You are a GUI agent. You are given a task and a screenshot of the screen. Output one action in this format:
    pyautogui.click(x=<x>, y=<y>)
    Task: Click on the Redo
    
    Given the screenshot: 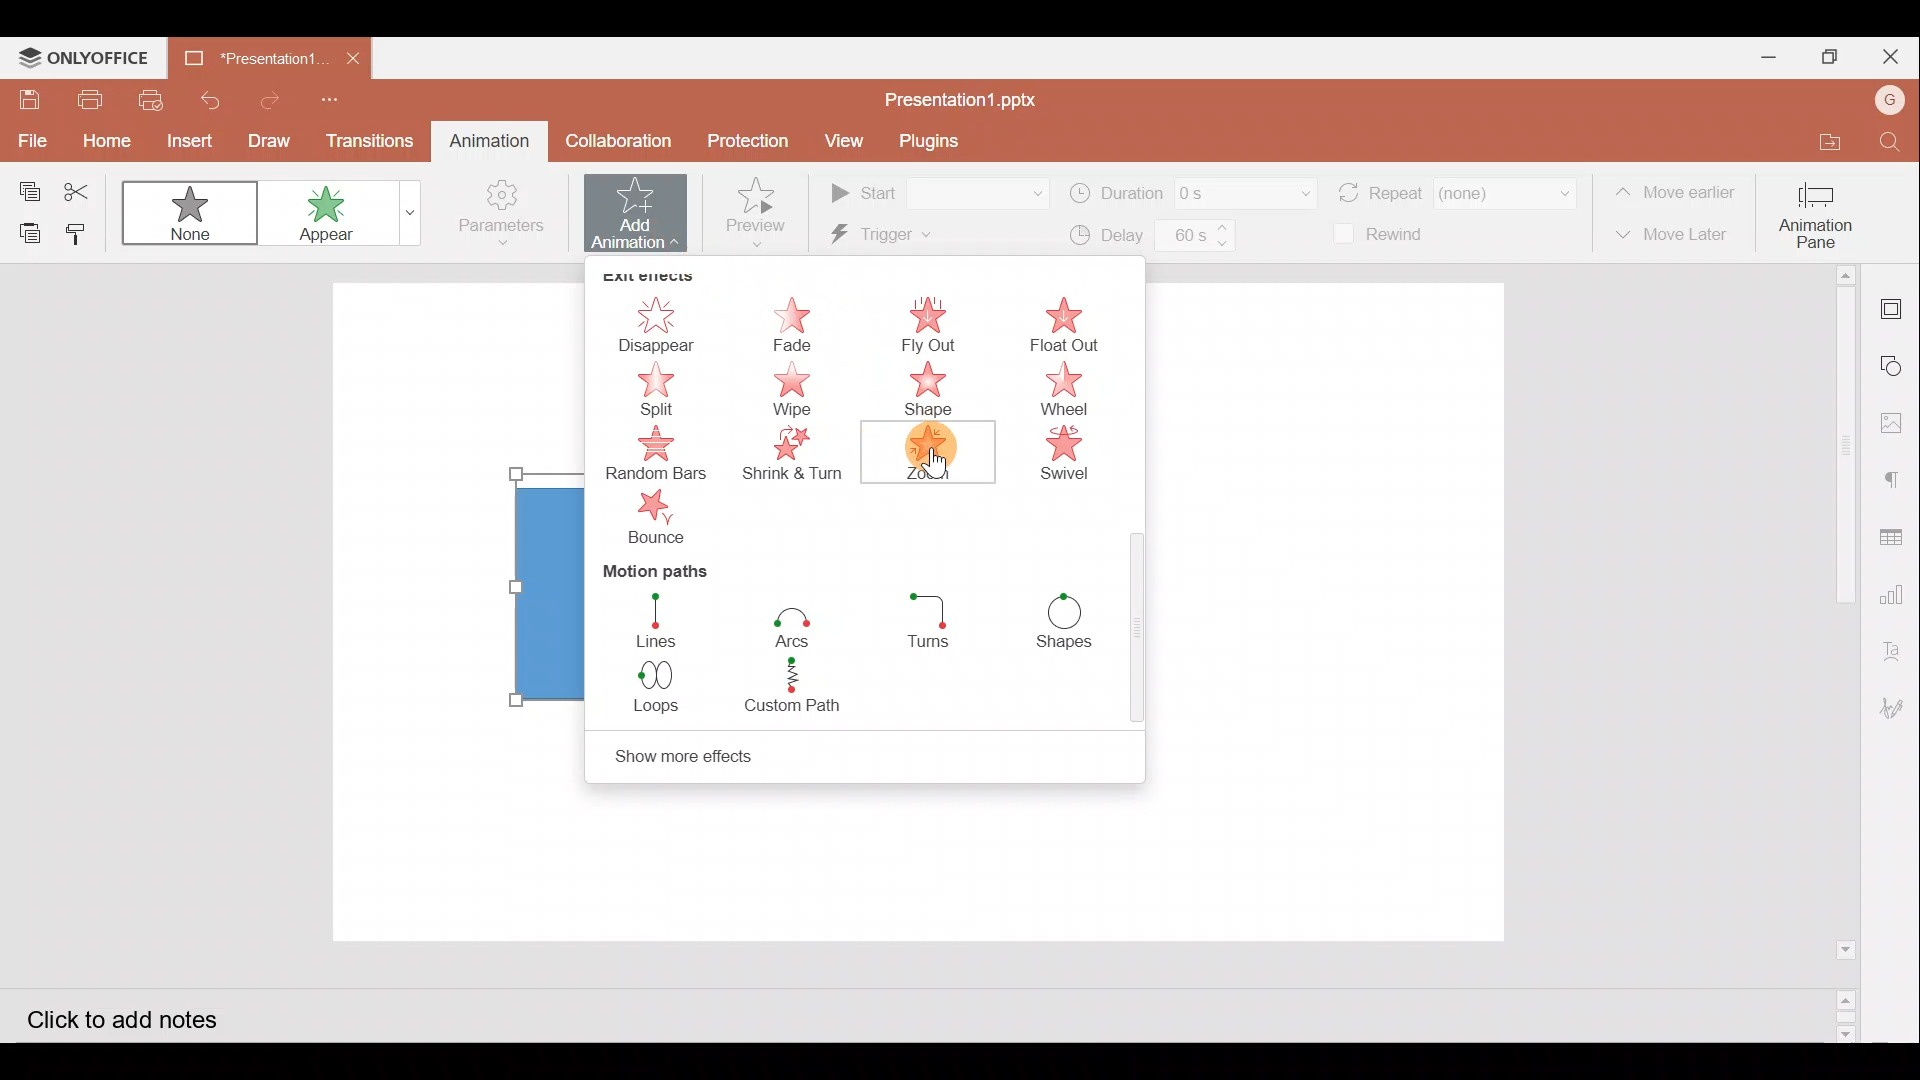 What is the action you would take?
    pyautogui.click(x=270, y=97)
    